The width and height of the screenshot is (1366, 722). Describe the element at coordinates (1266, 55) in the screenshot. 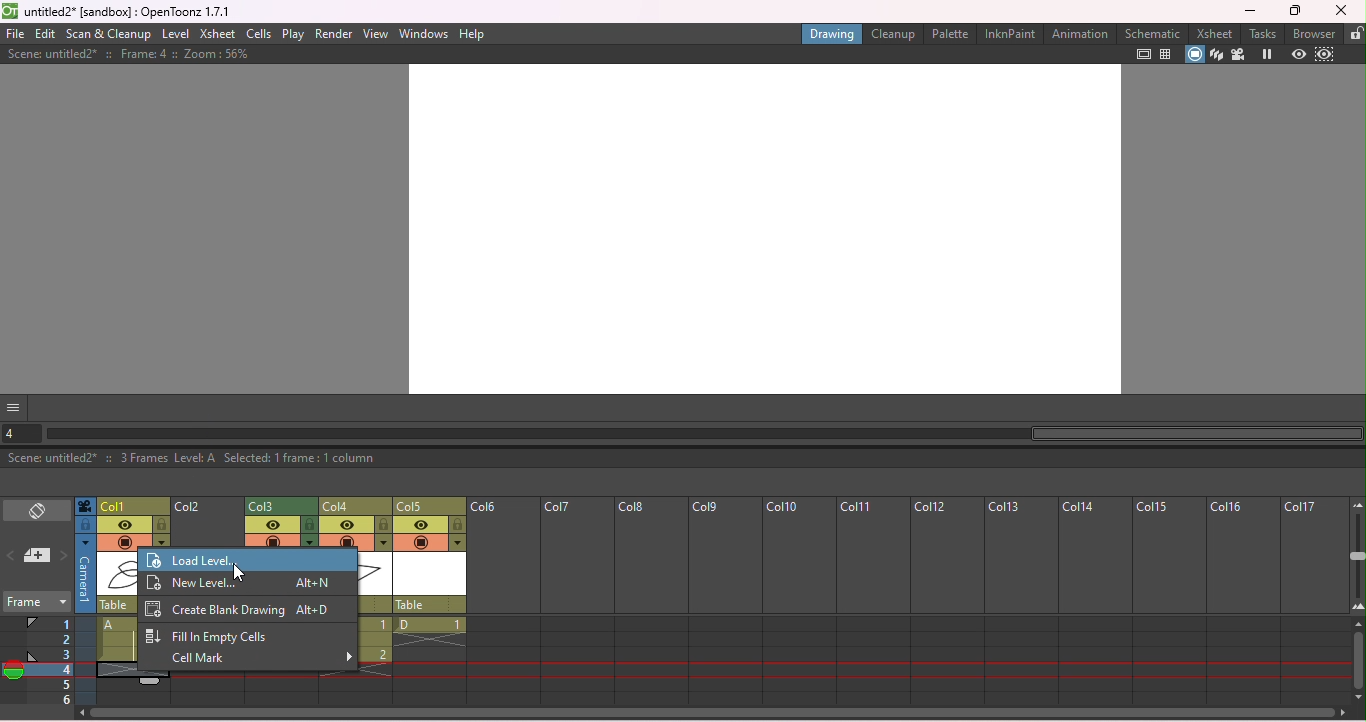

I see `Freeze` at that location.